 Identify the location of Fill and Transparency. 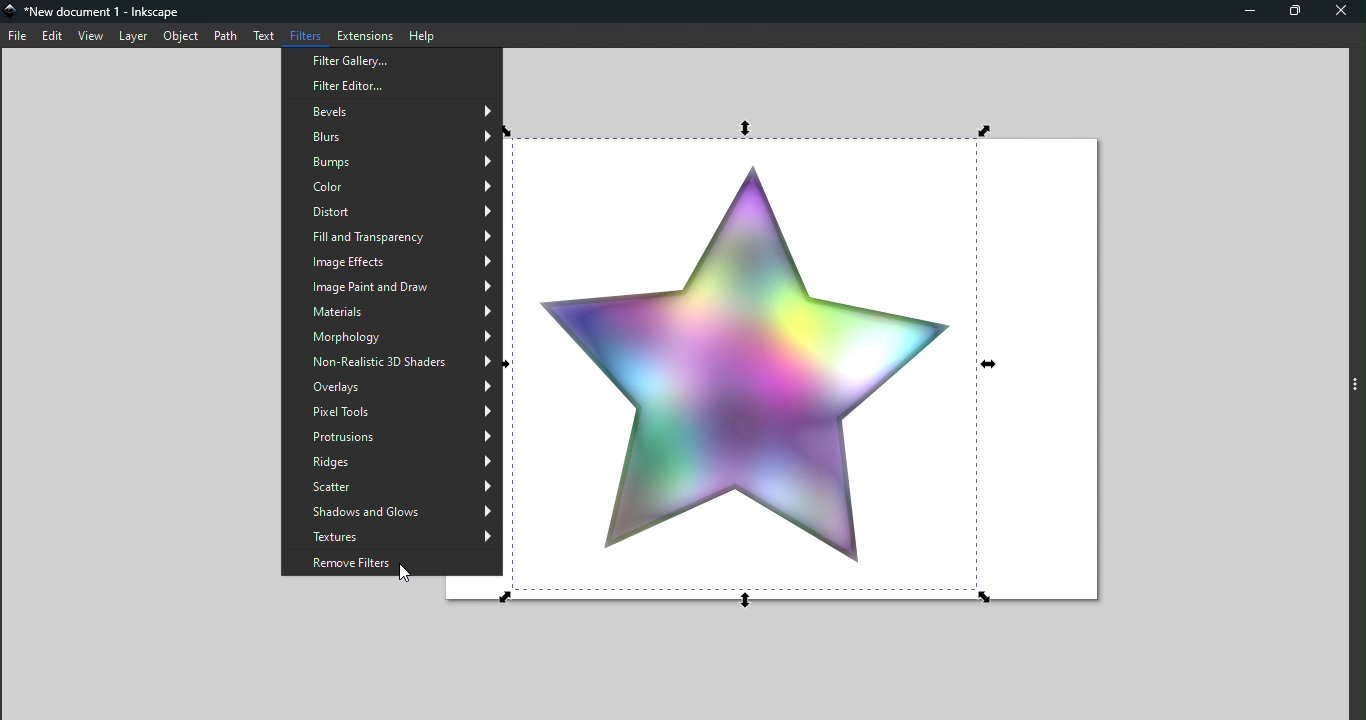
(388, 238).